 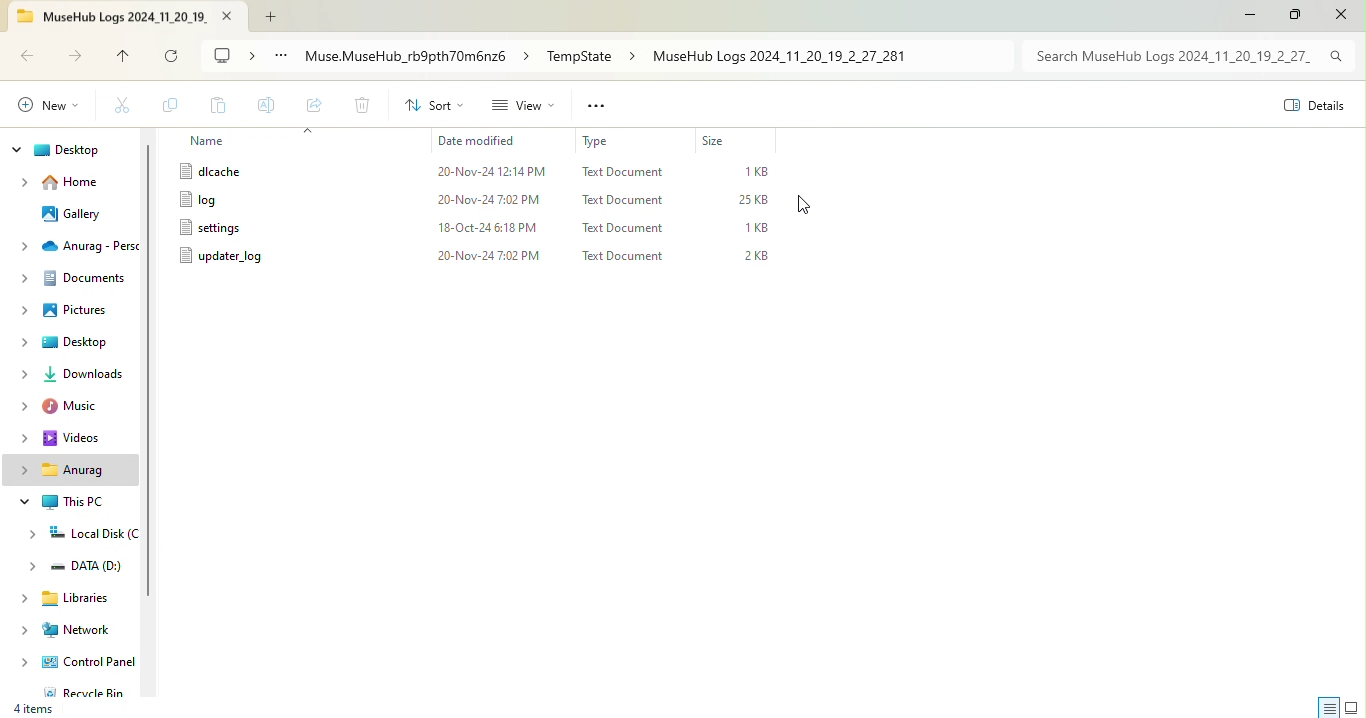 What do you see at coordinates (72, 279) in the screenshot?
I see `Documents` at bounding box center [72, 279].